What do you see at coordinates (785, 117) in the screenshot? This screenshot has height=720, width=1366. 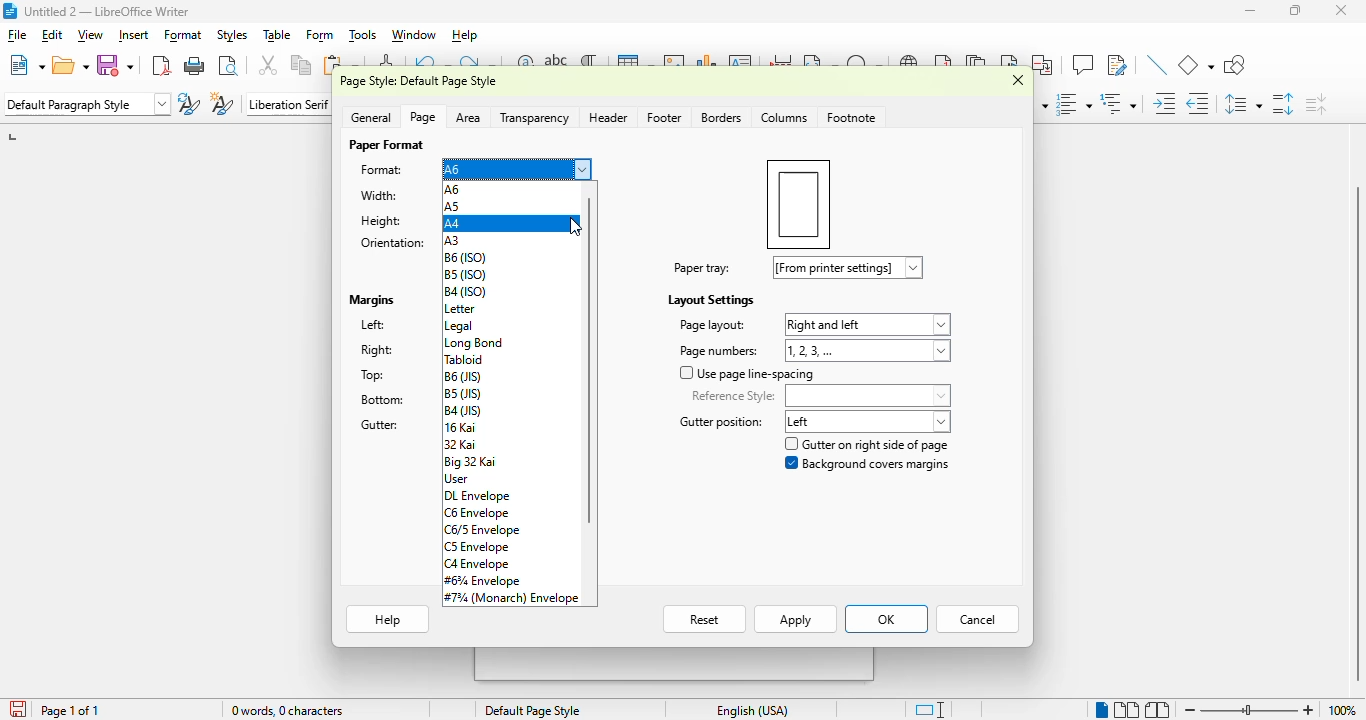 I see `colummns` at bounding box center [785, 117].